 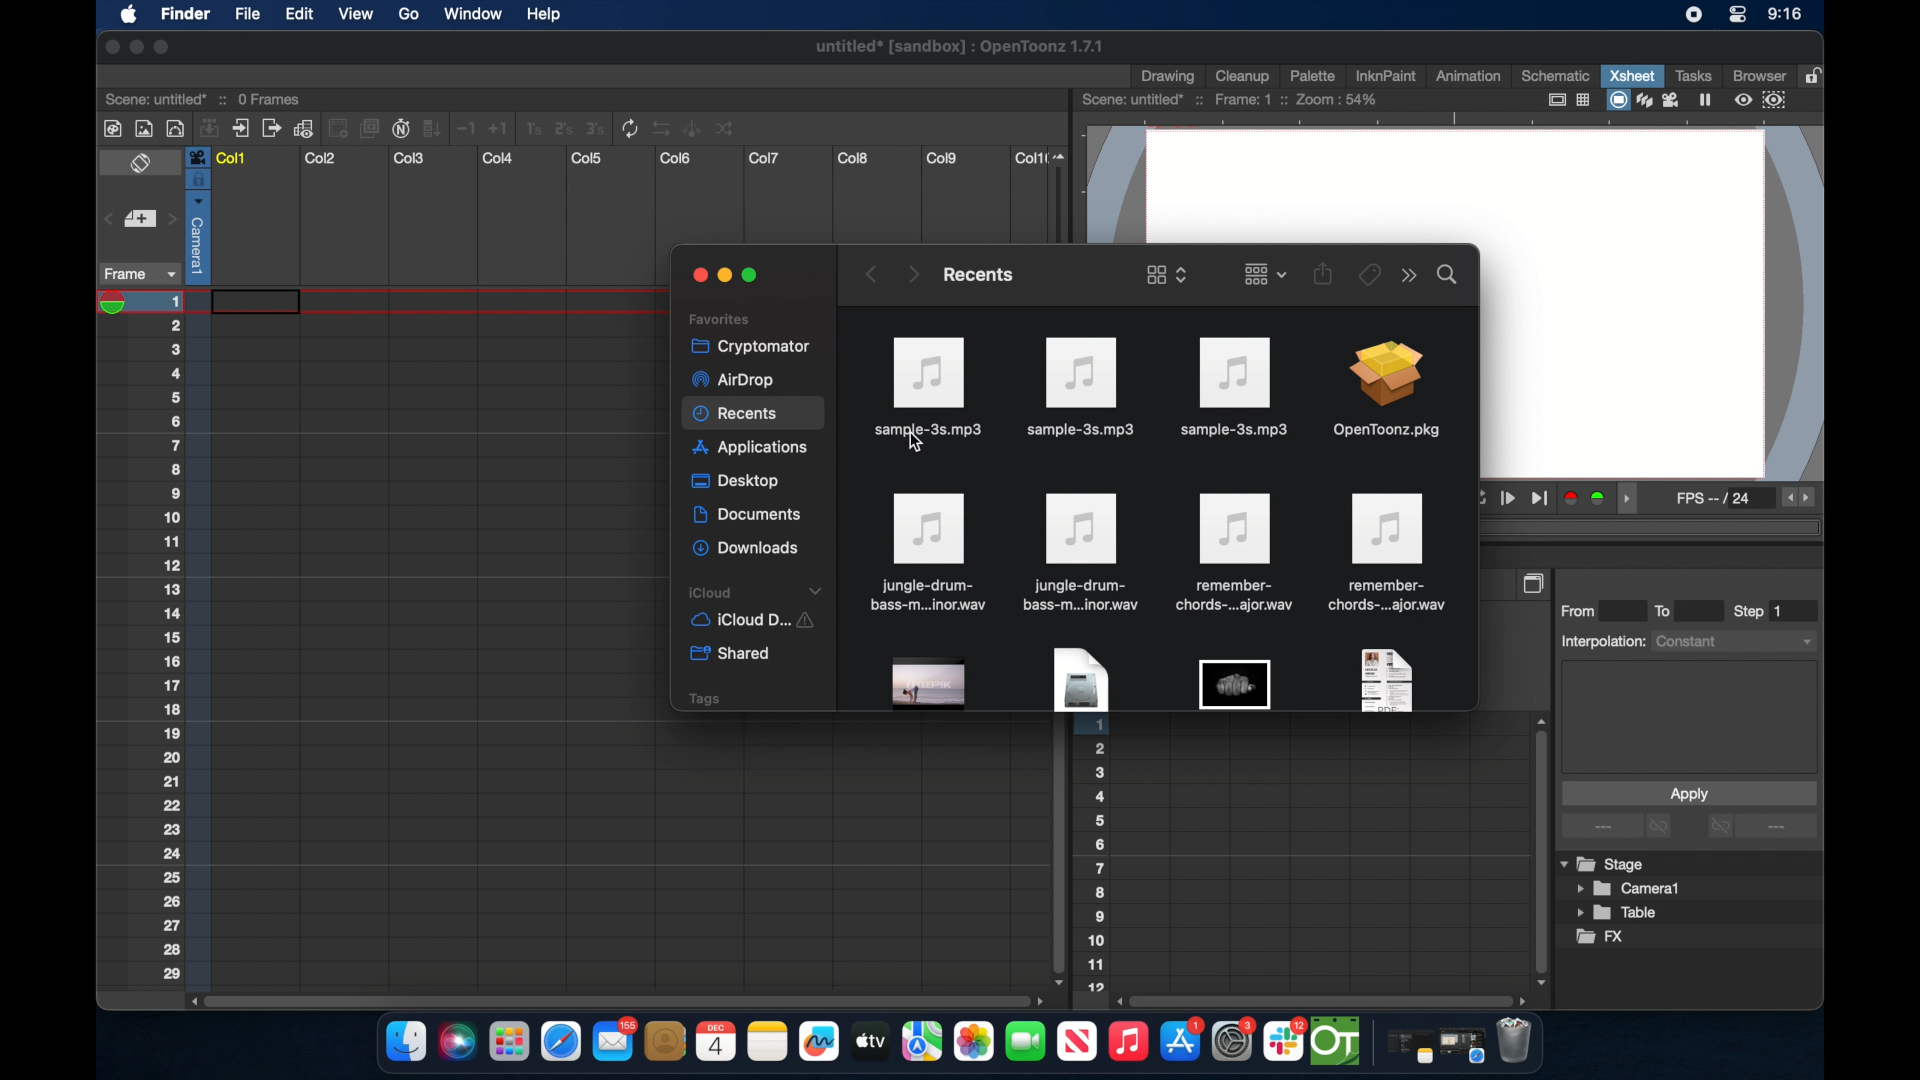 What do you see at coordinates (1097, 859) in the screenshot?
I see `numbering` at bounding box center [1097, 859].